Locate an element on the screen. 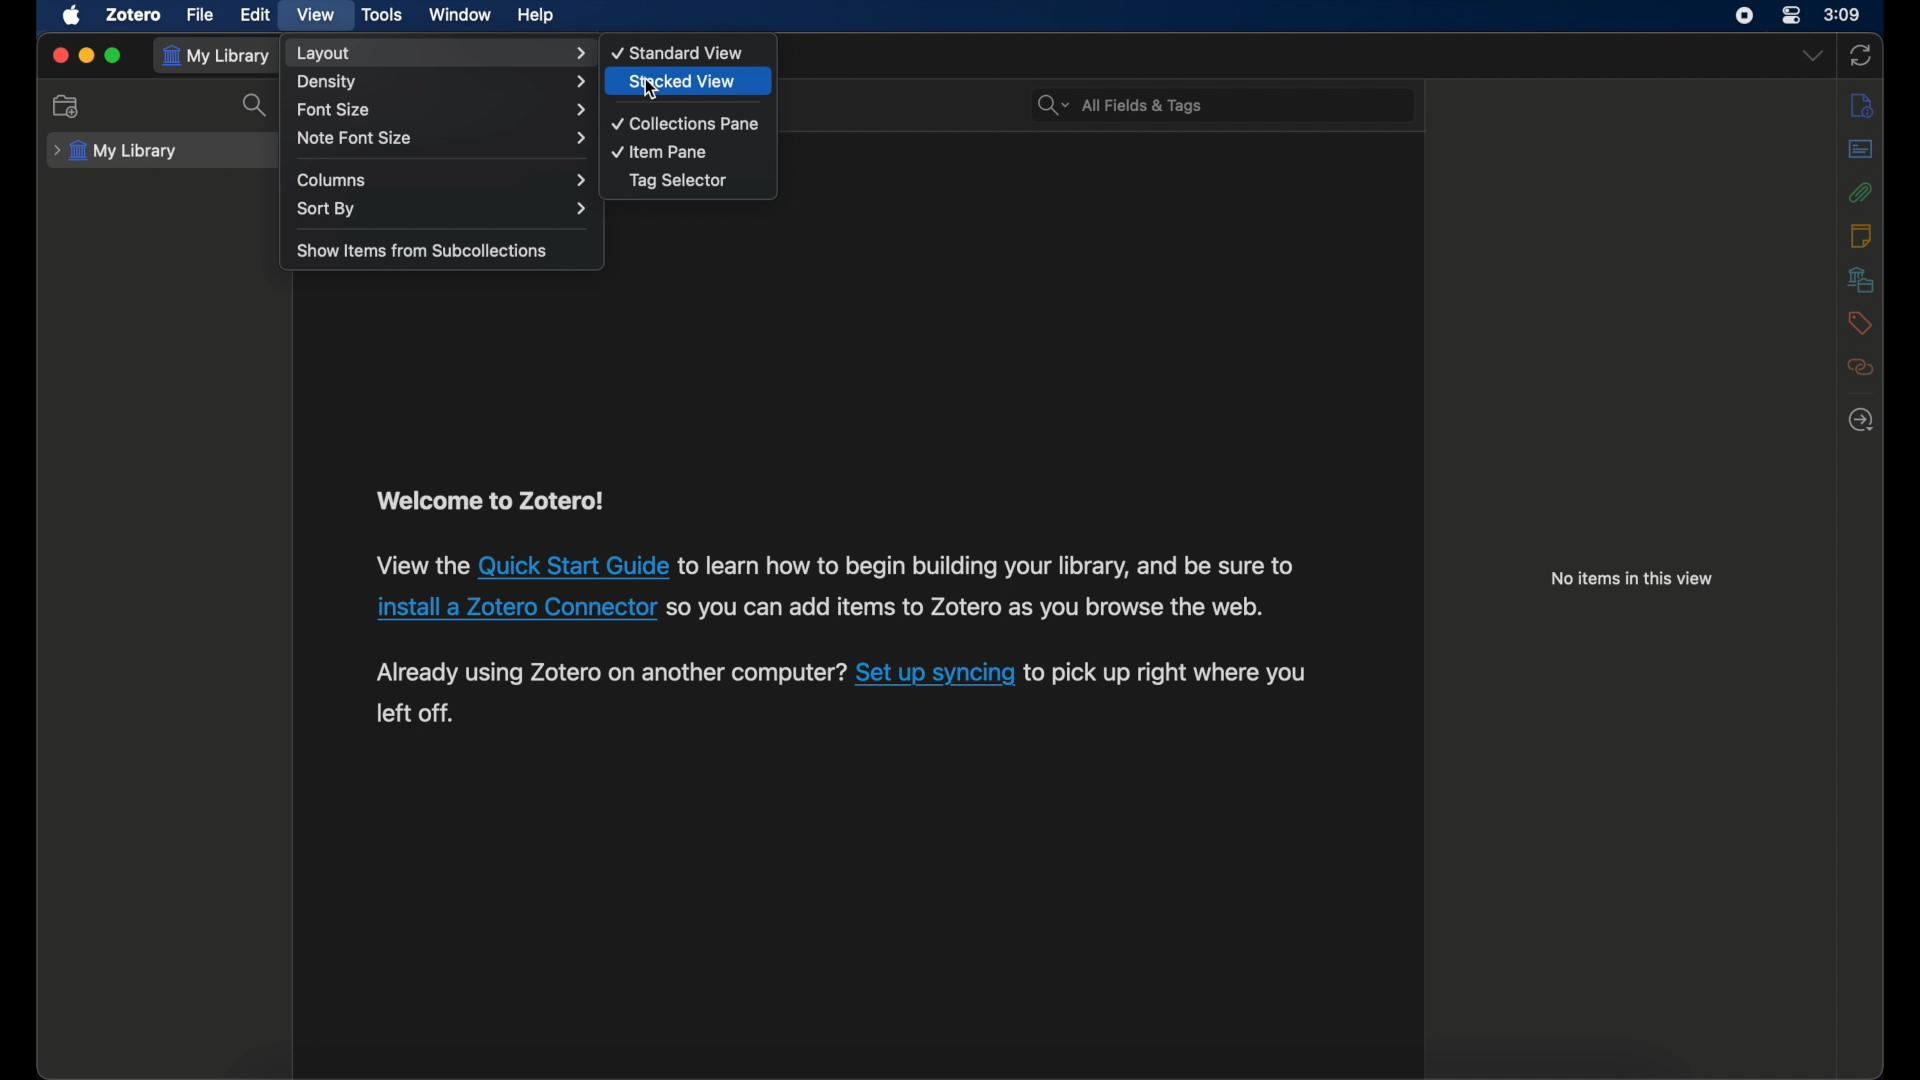  attachments is located at coordinates (1861, 192).